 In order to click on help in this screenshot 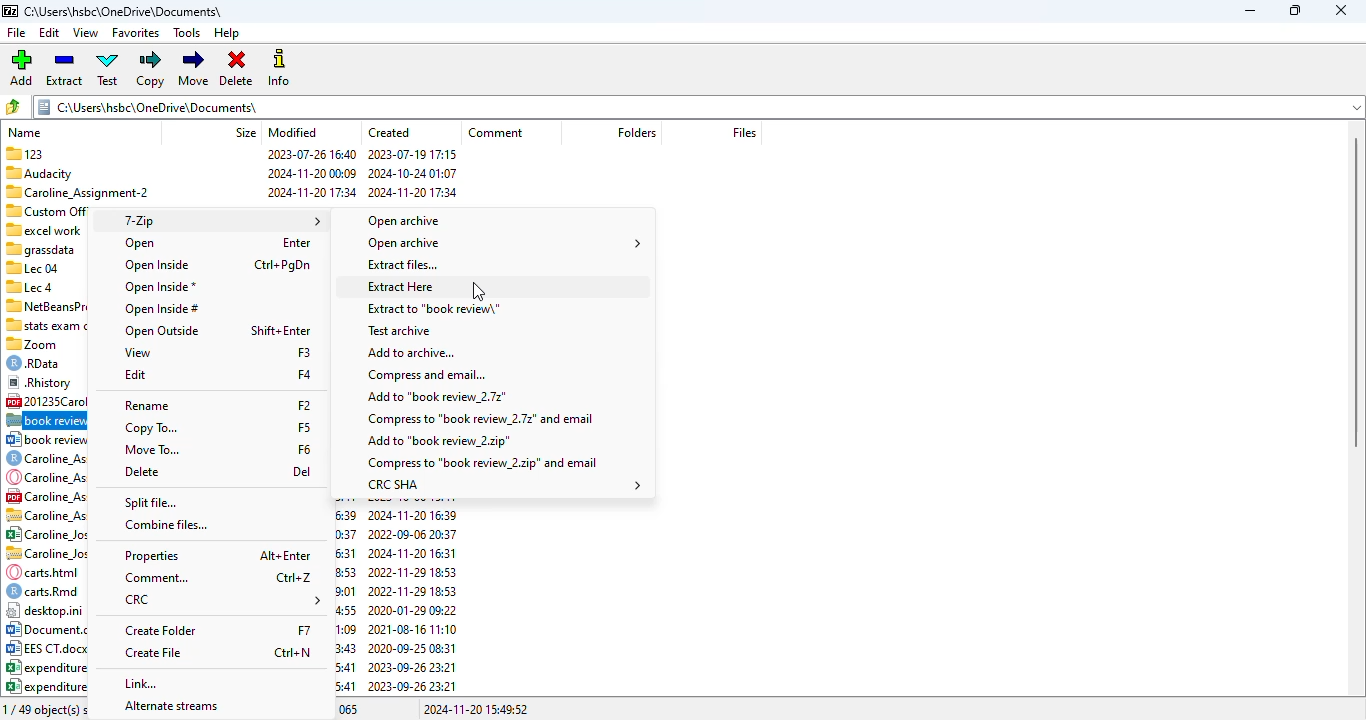, I will do `click(227, 33)`.